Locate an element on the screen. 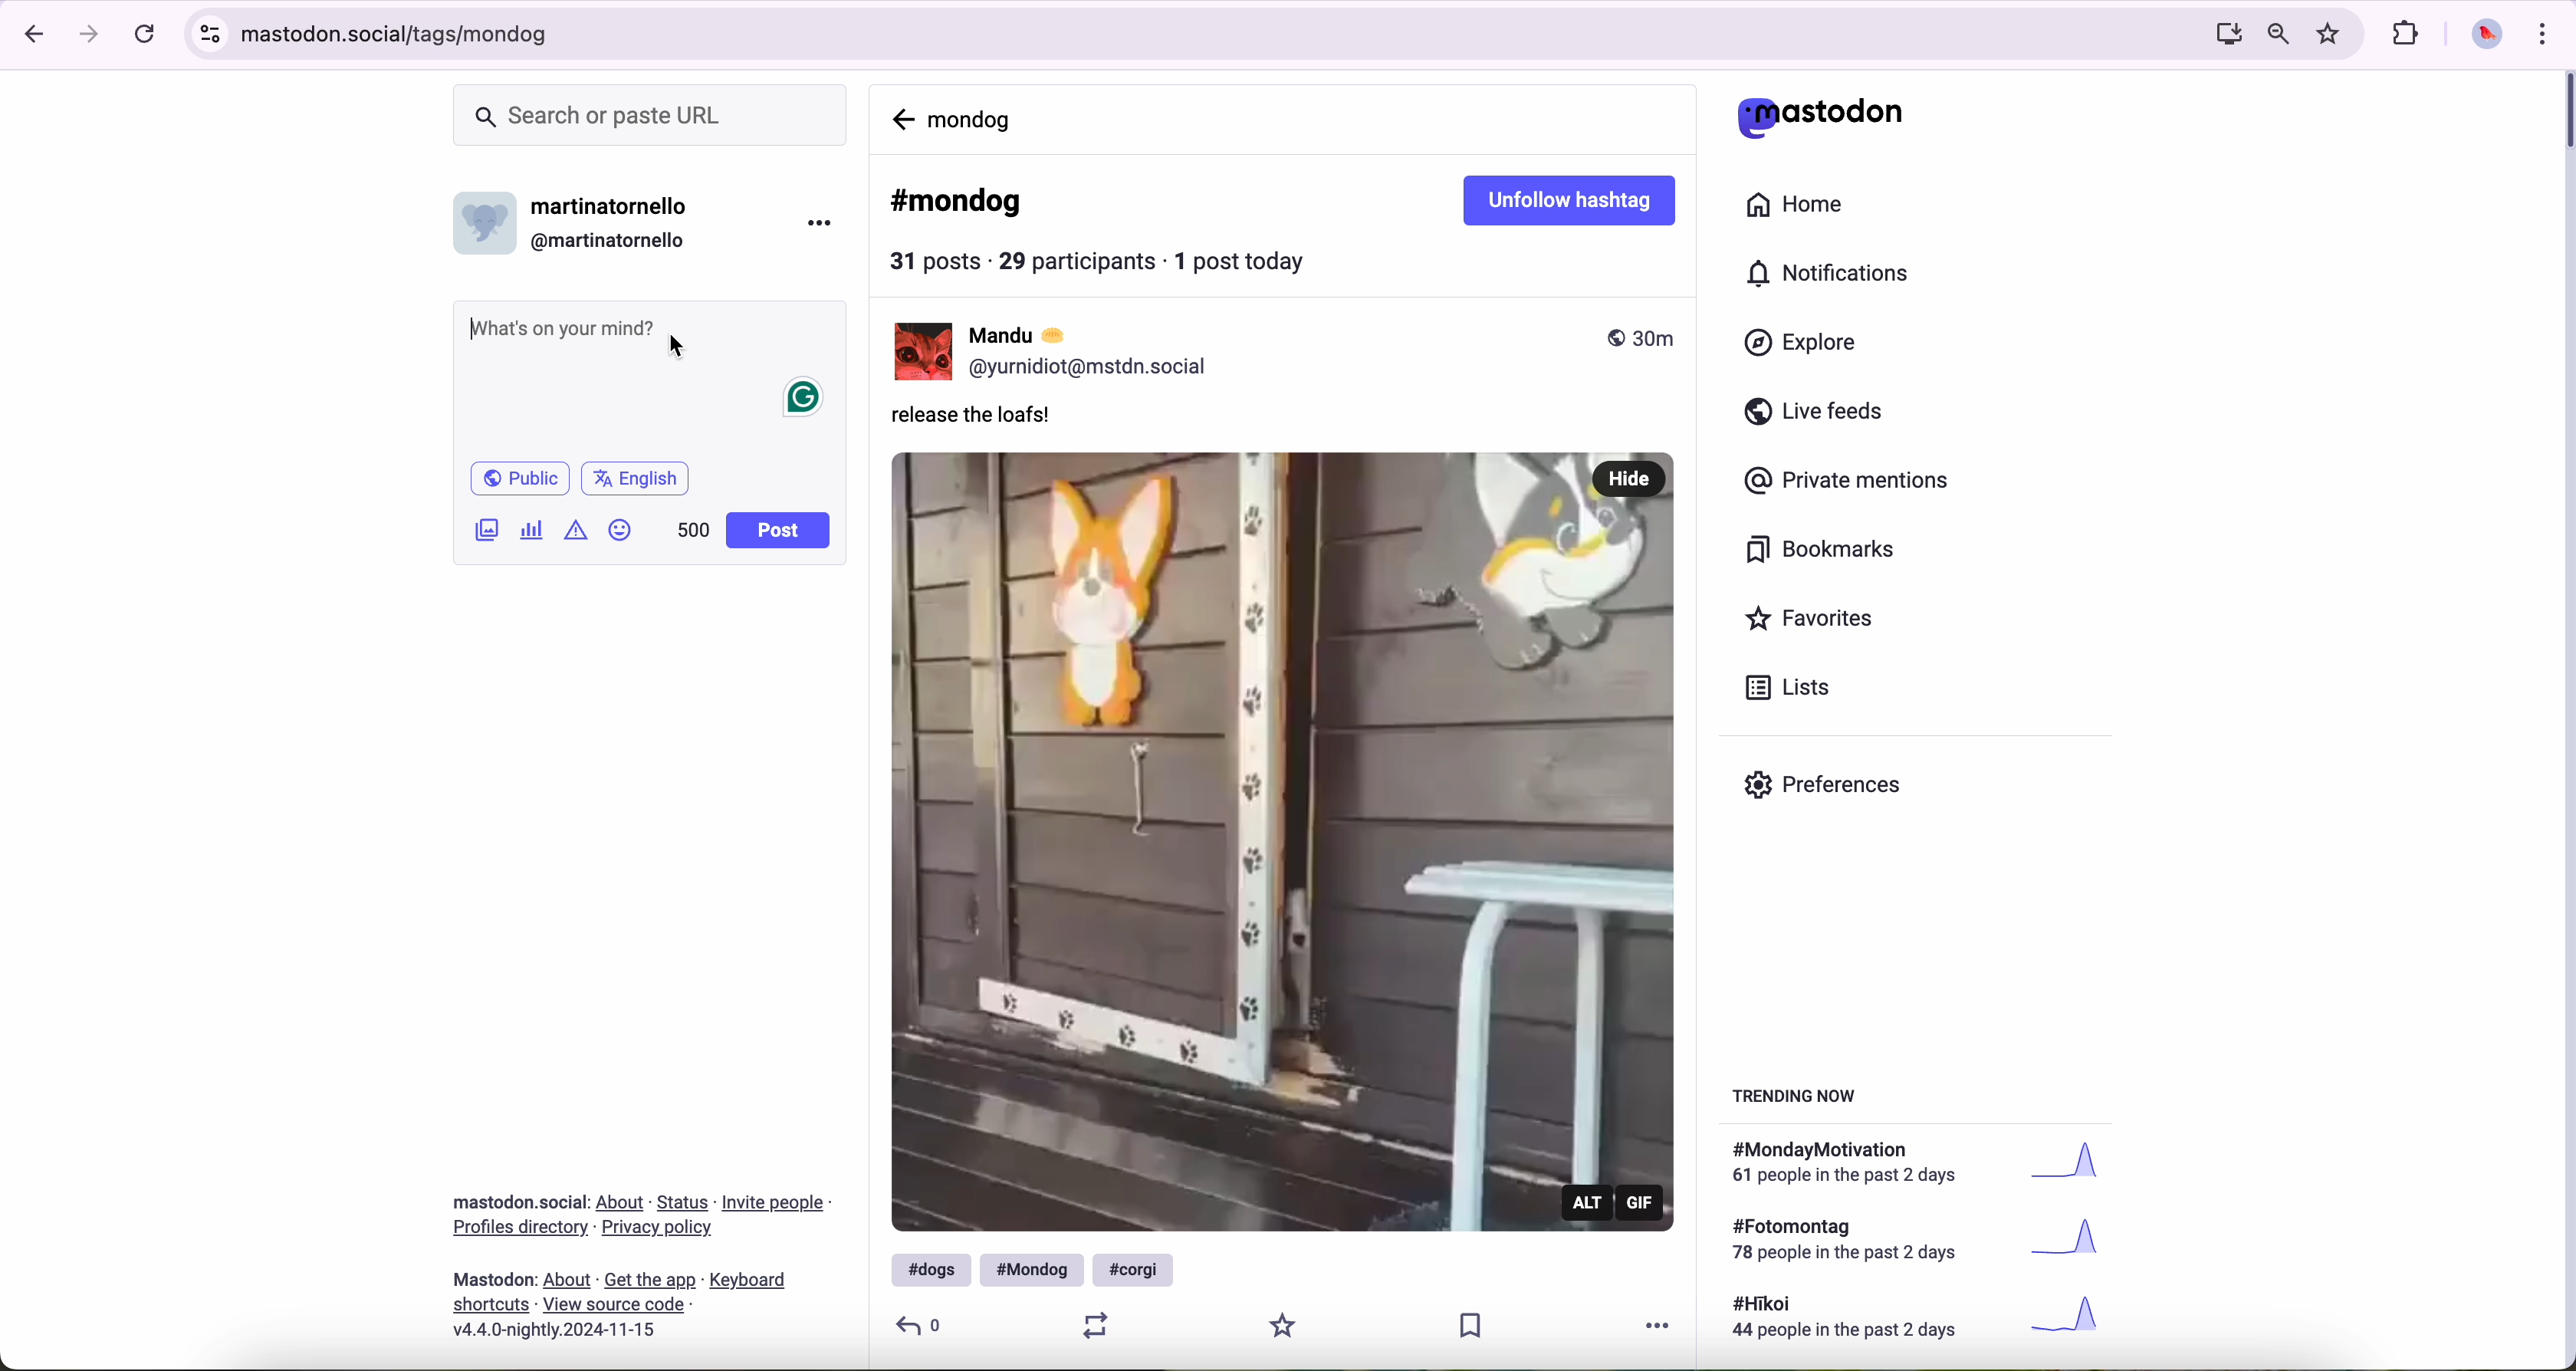 Image resolution: width=2576 pixels, height=1371 pixels. #mondog is located at coordinates (1032, 1270).